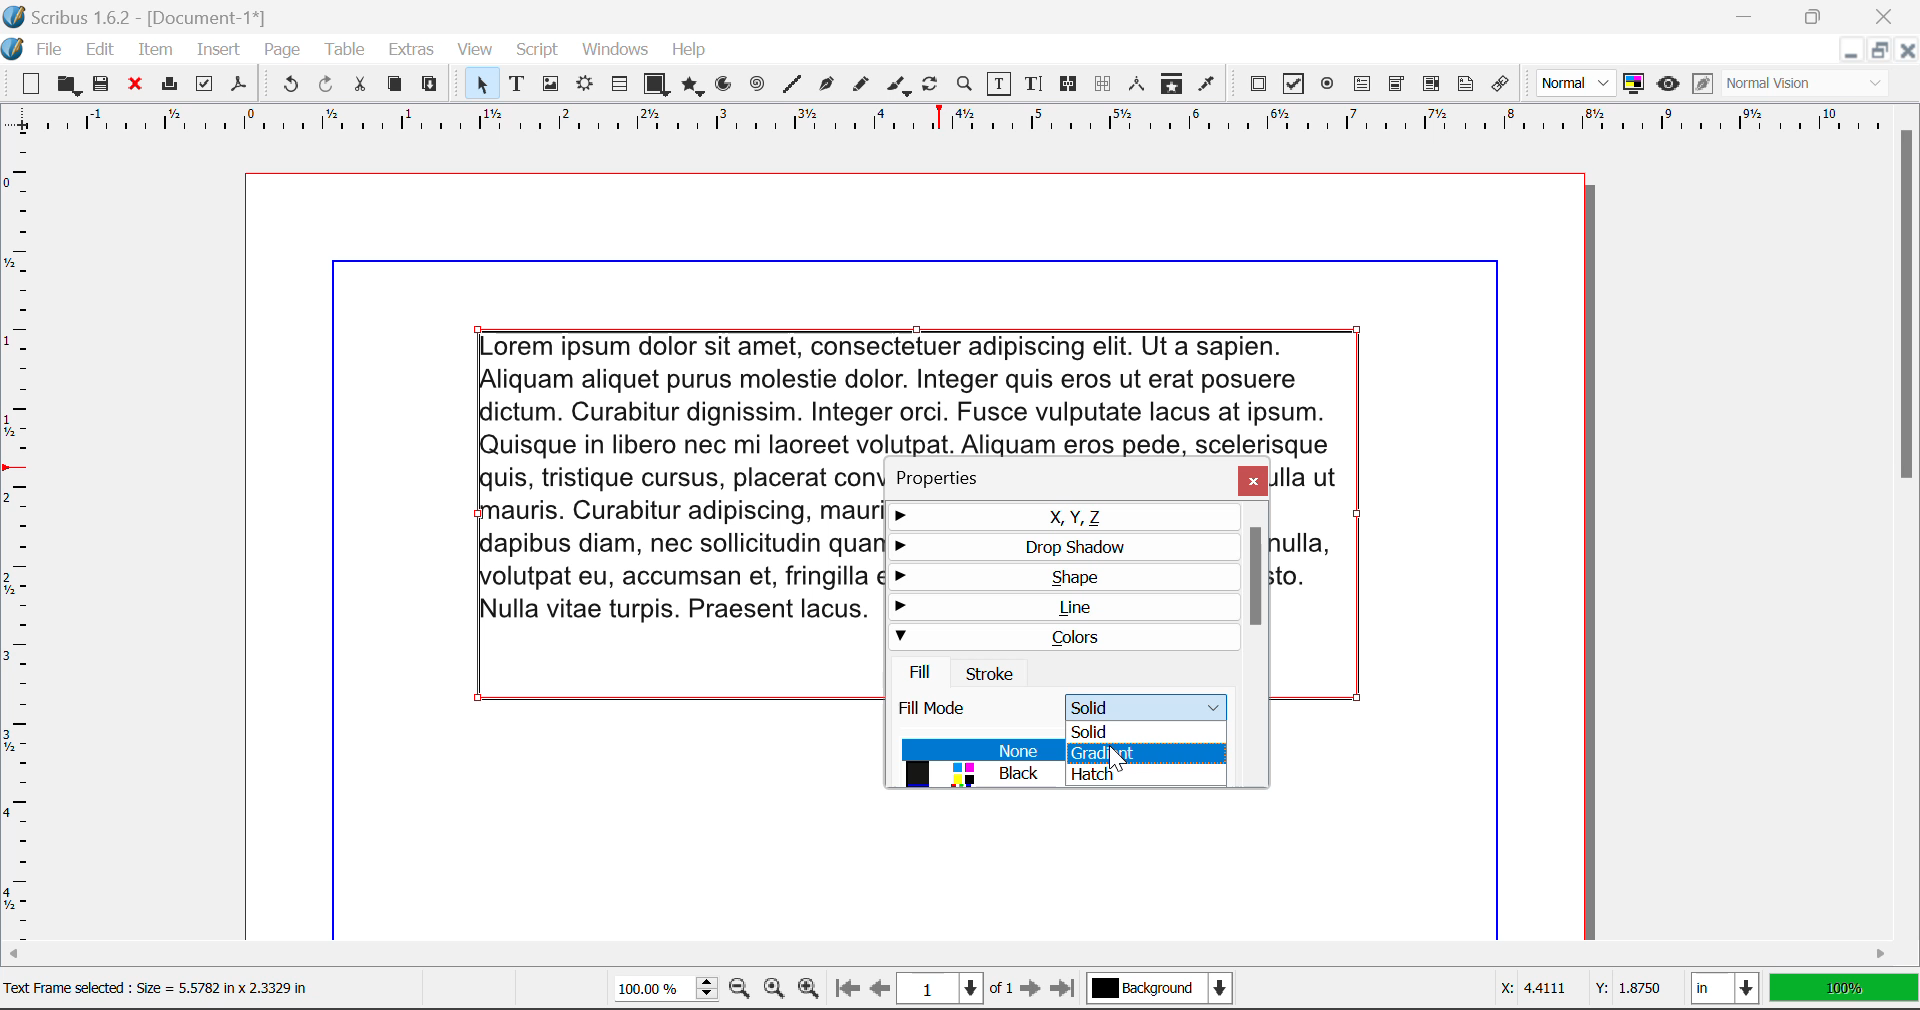 This screenshot has height=1010, width=1920. I want to click on Cursor Position, so click(1116, 755).